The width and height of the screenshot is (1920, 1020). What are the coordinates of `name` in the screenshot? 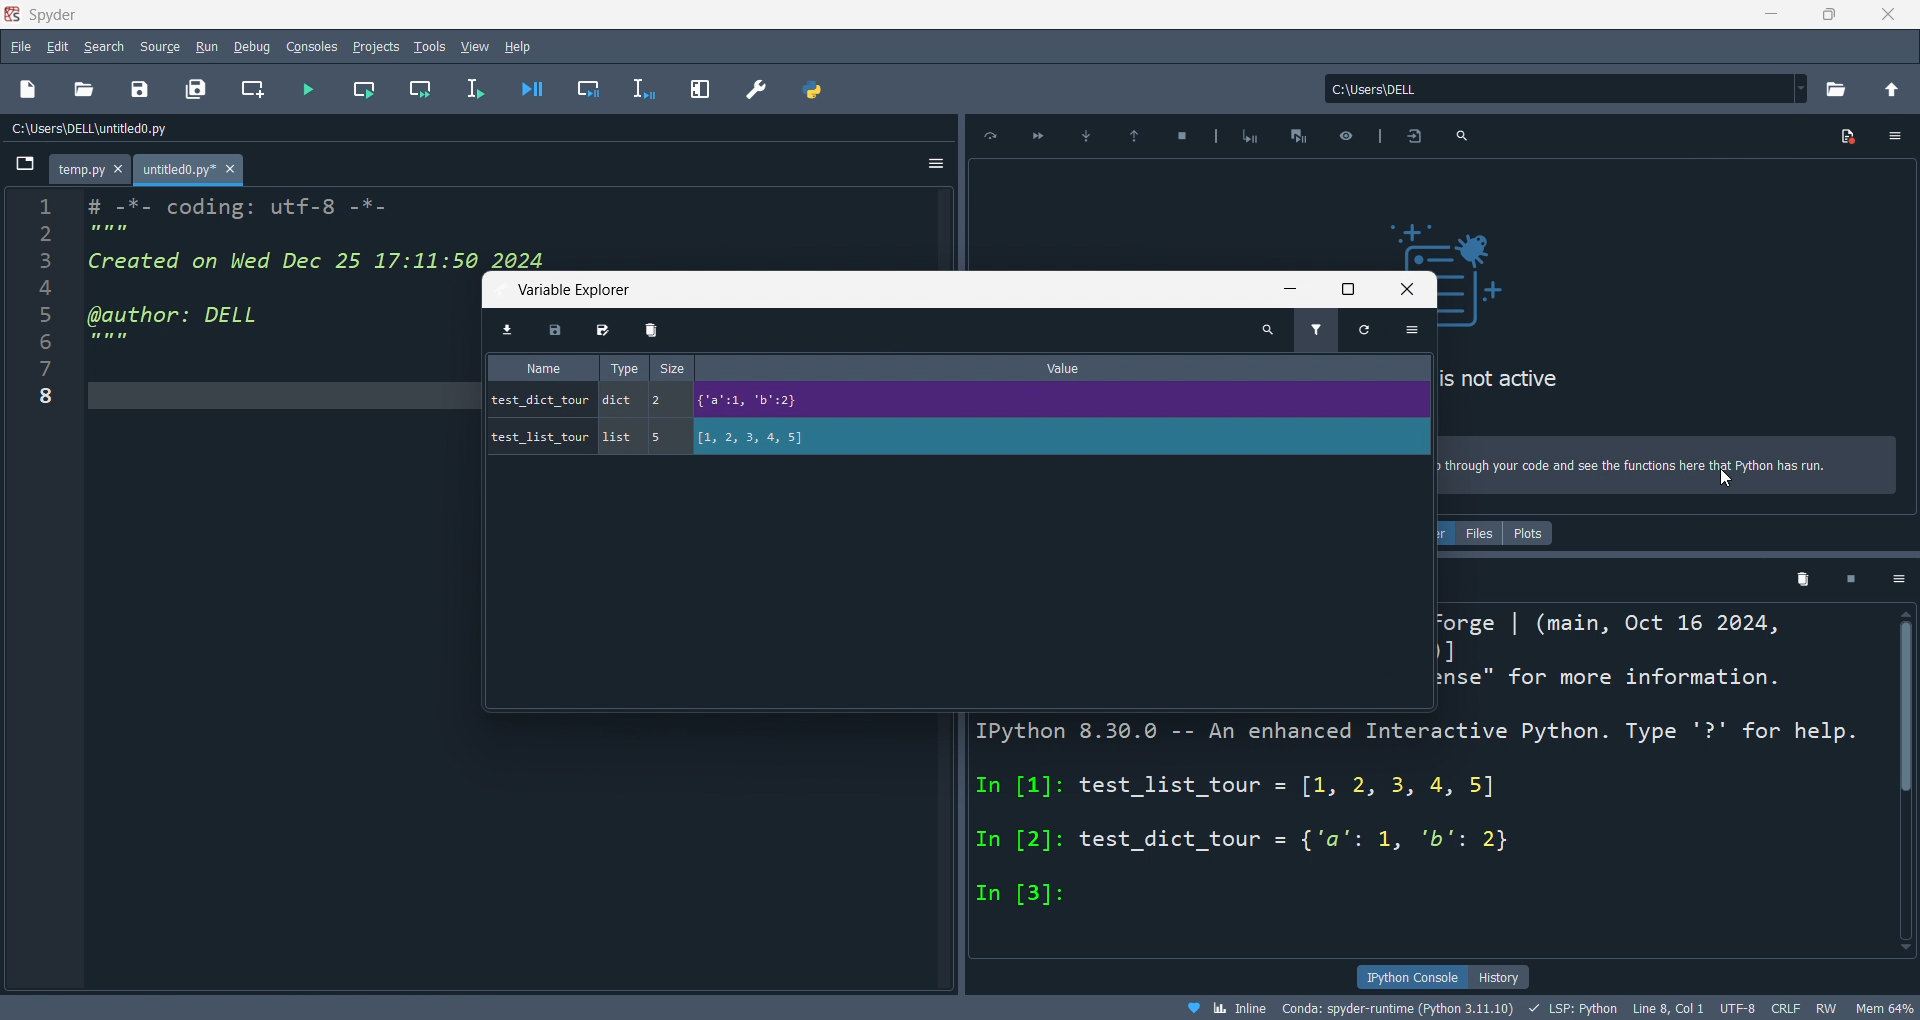 It's located at (543, 367).